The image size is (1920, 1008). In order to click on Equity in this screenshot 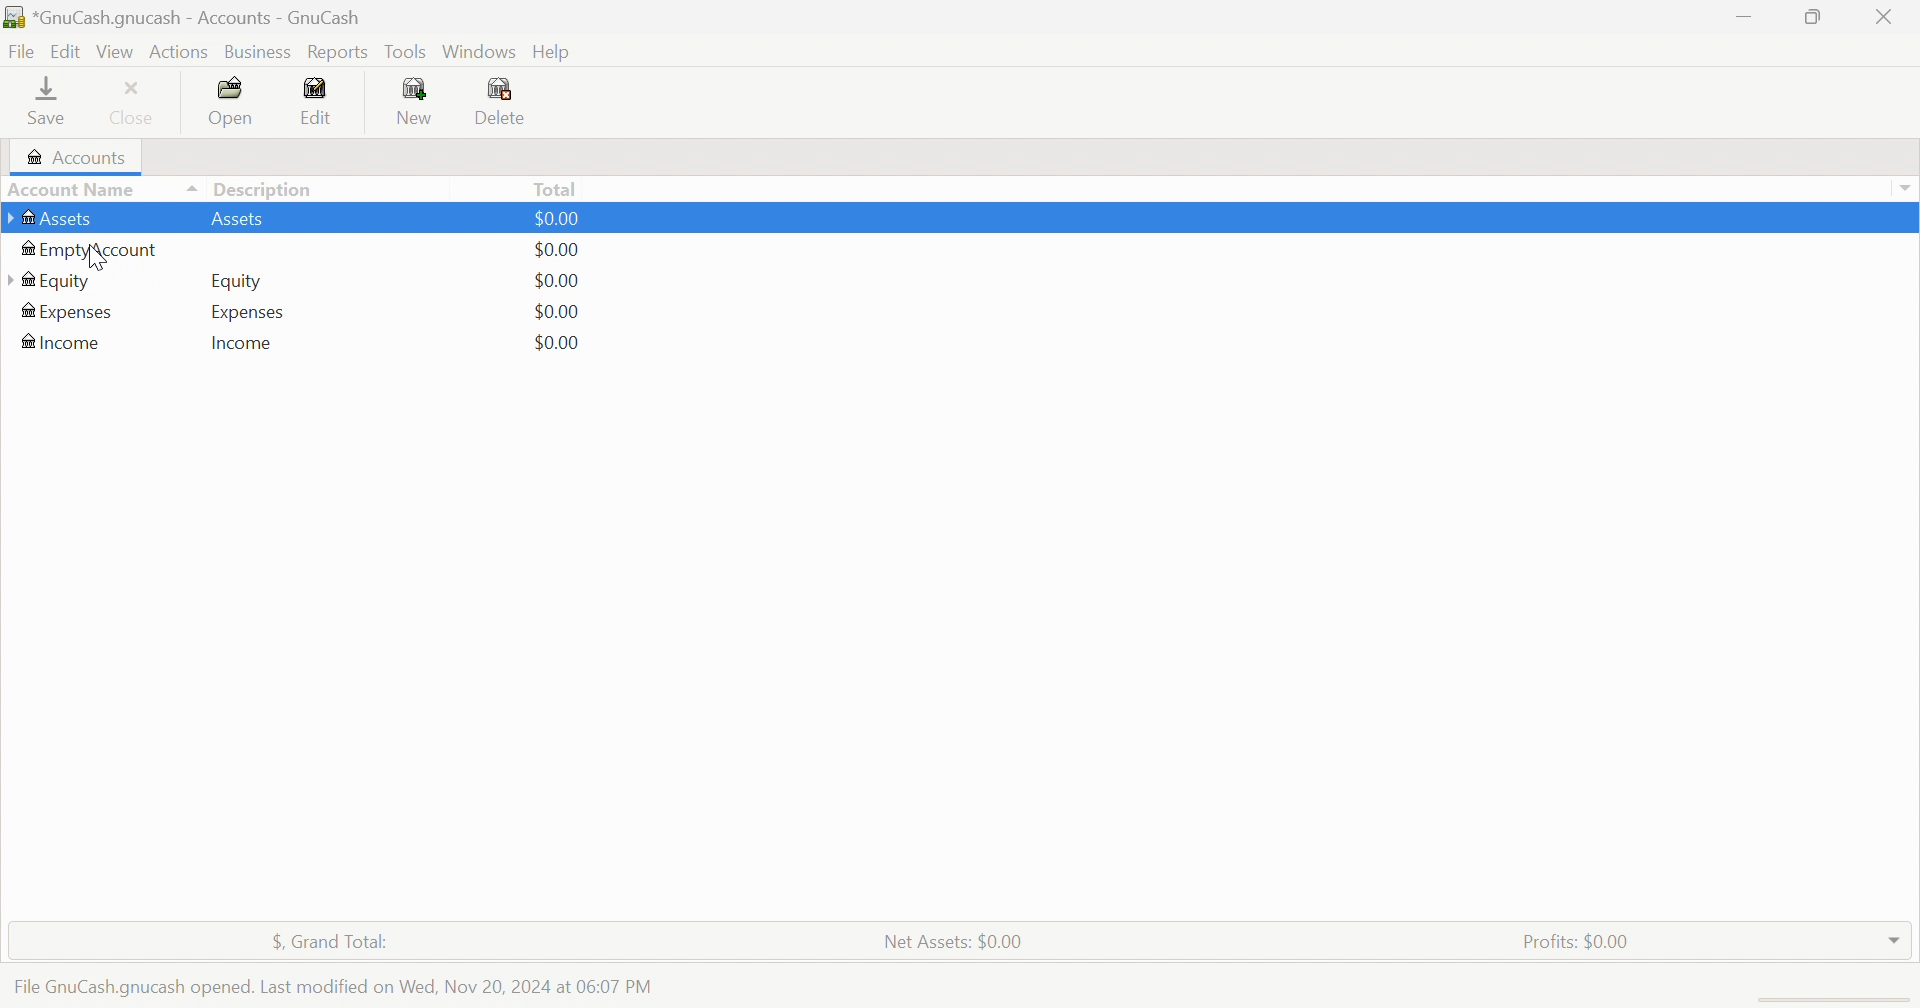, I will do `click(238, 283)`.